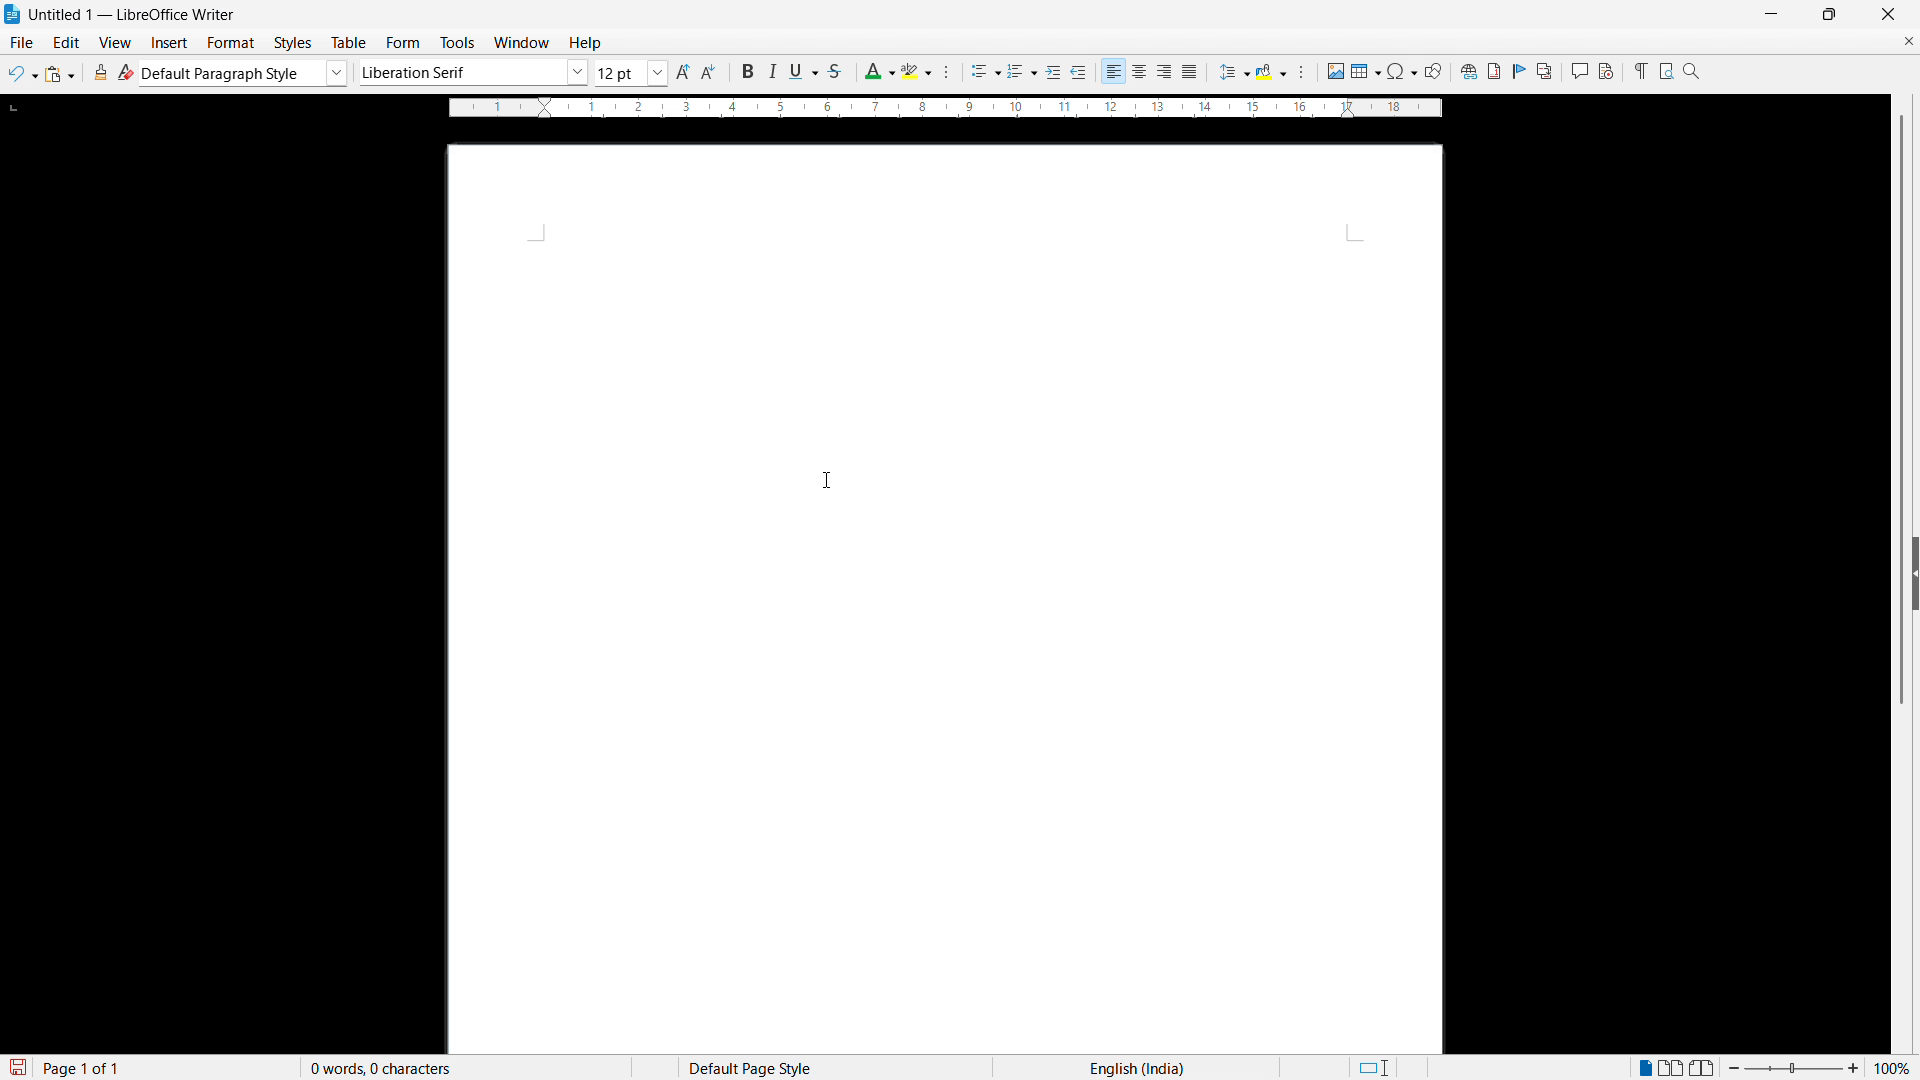  I want to click on Tools , so click(456, 43).